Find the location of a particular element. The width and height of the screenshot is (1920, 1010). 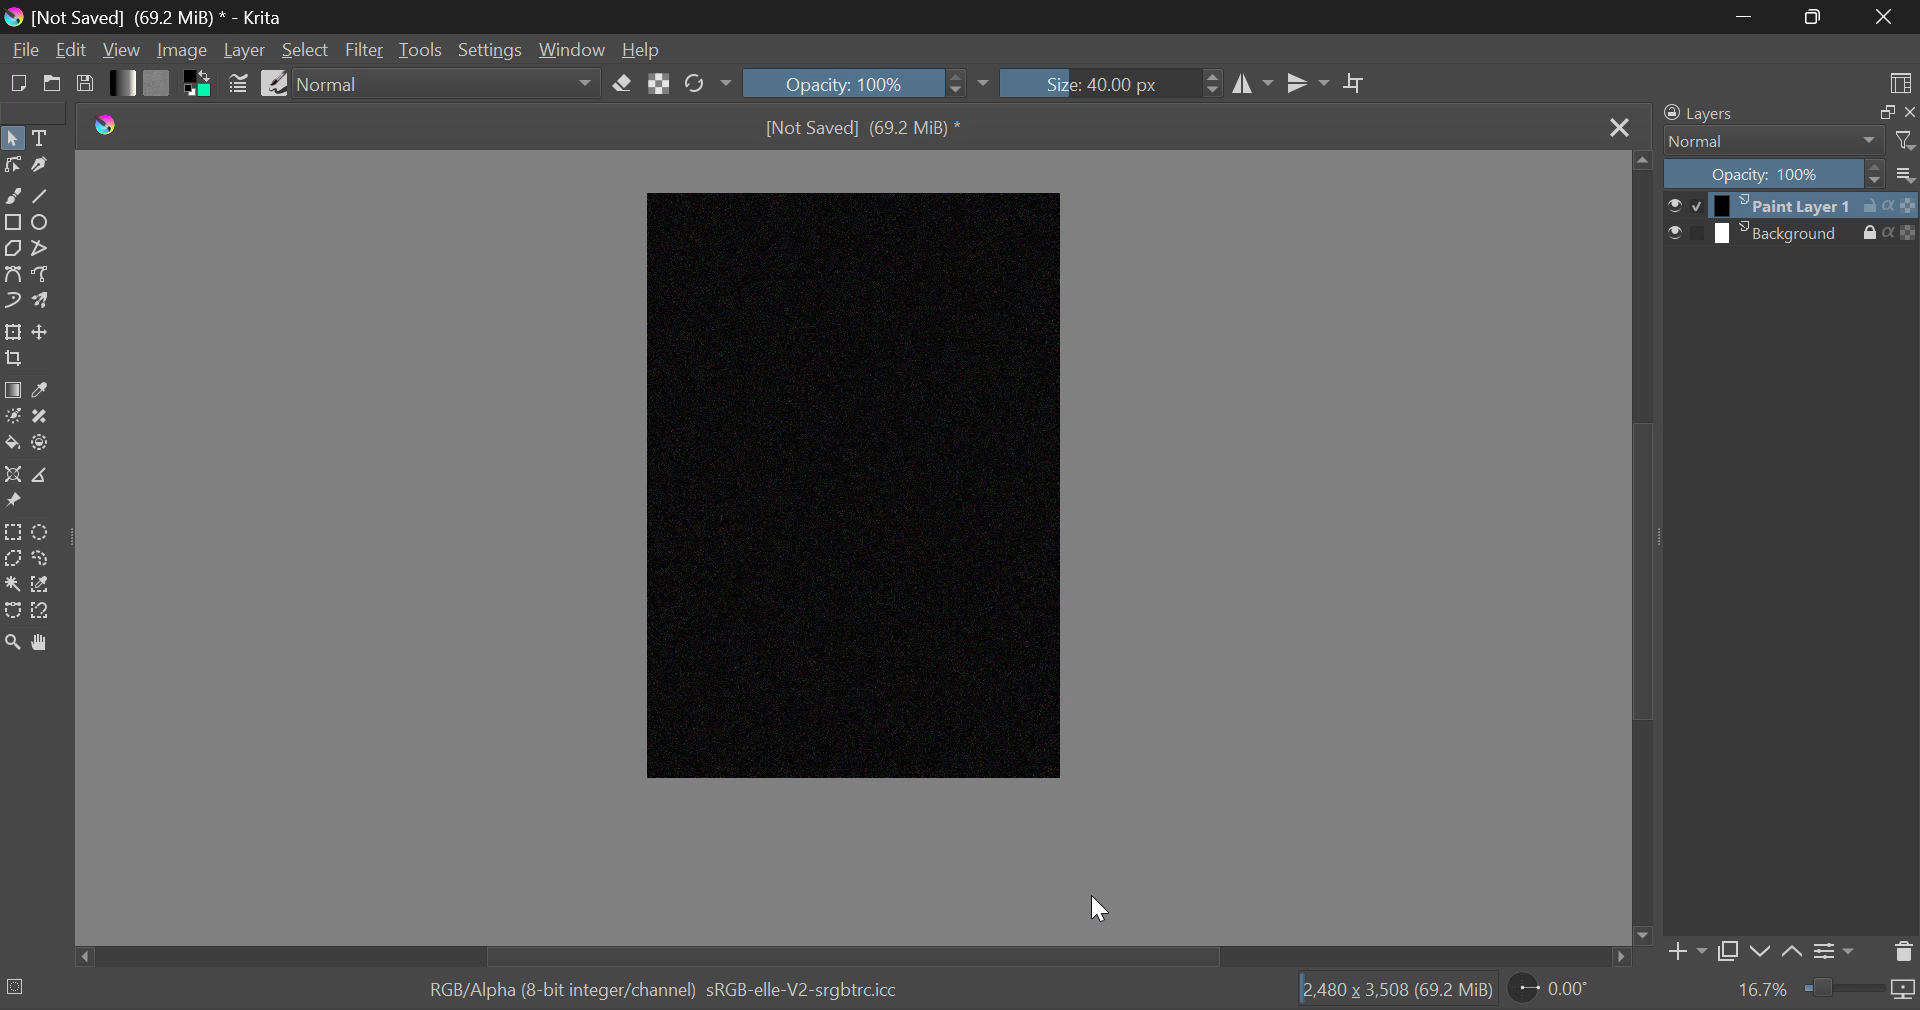

Fill is located at coordinates (12, 442).